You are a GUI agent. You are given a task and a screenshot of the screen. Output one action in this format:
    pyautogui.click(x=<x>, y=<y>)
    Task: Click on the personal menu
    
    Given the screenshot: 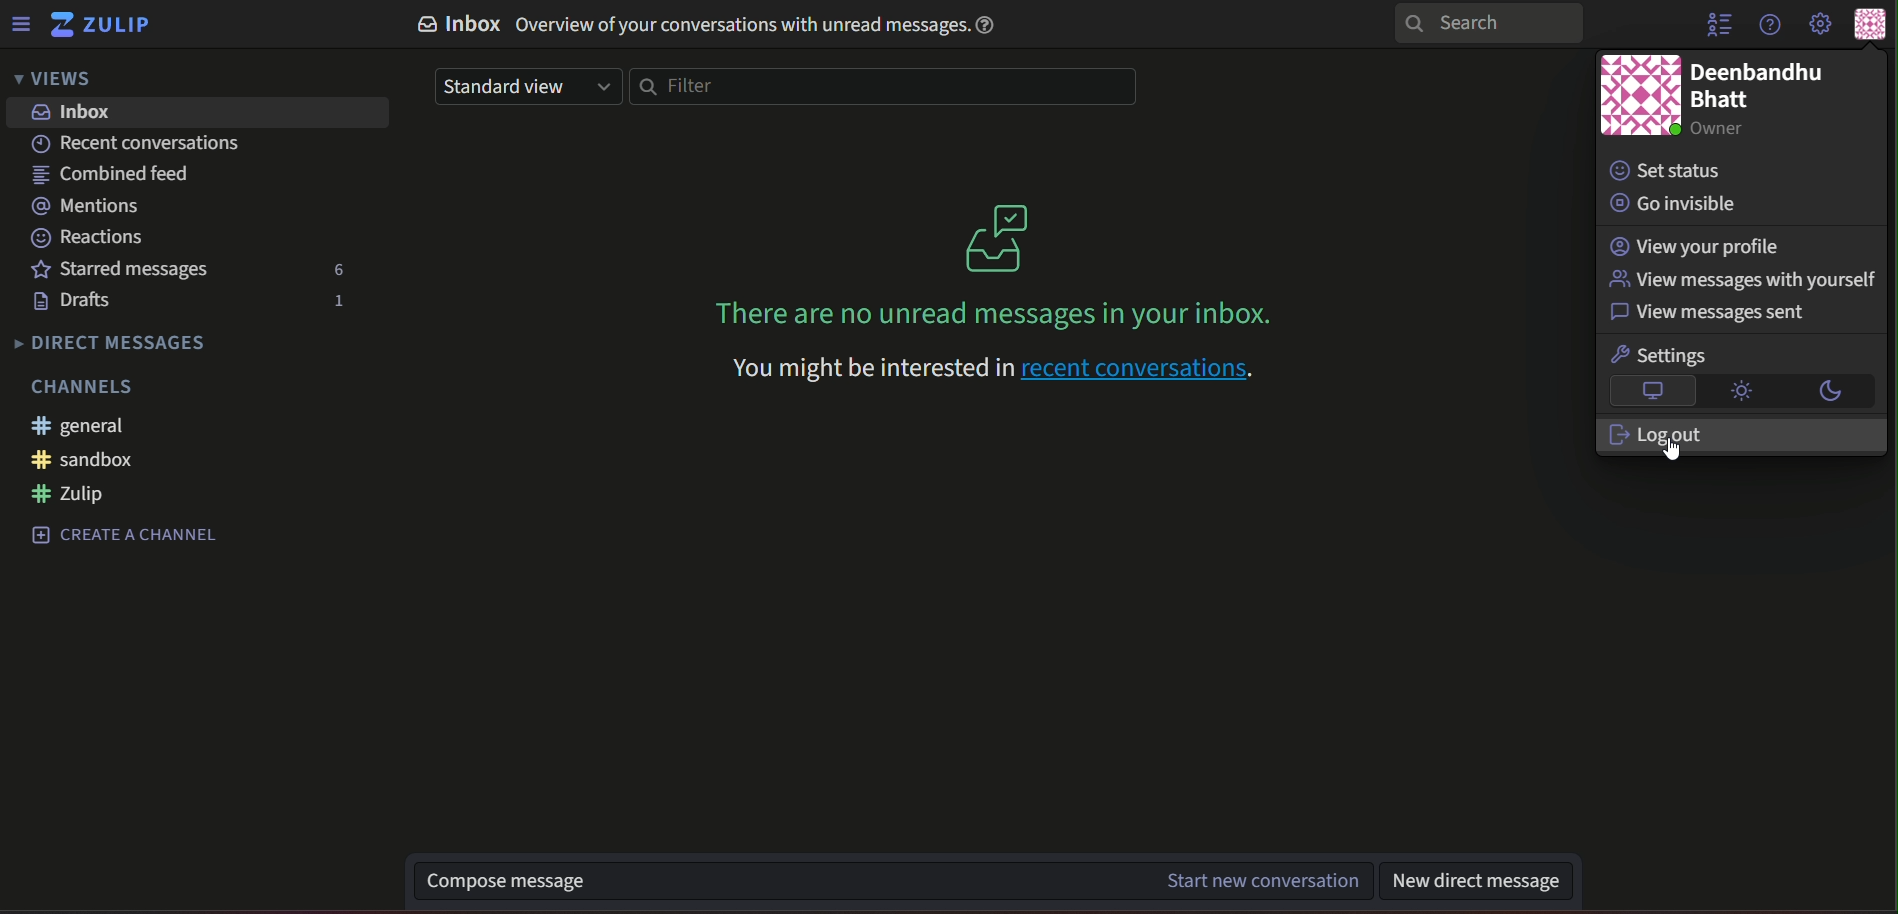 What is the action you would take?
    pyautogui.click(x=1868, y=28)
    